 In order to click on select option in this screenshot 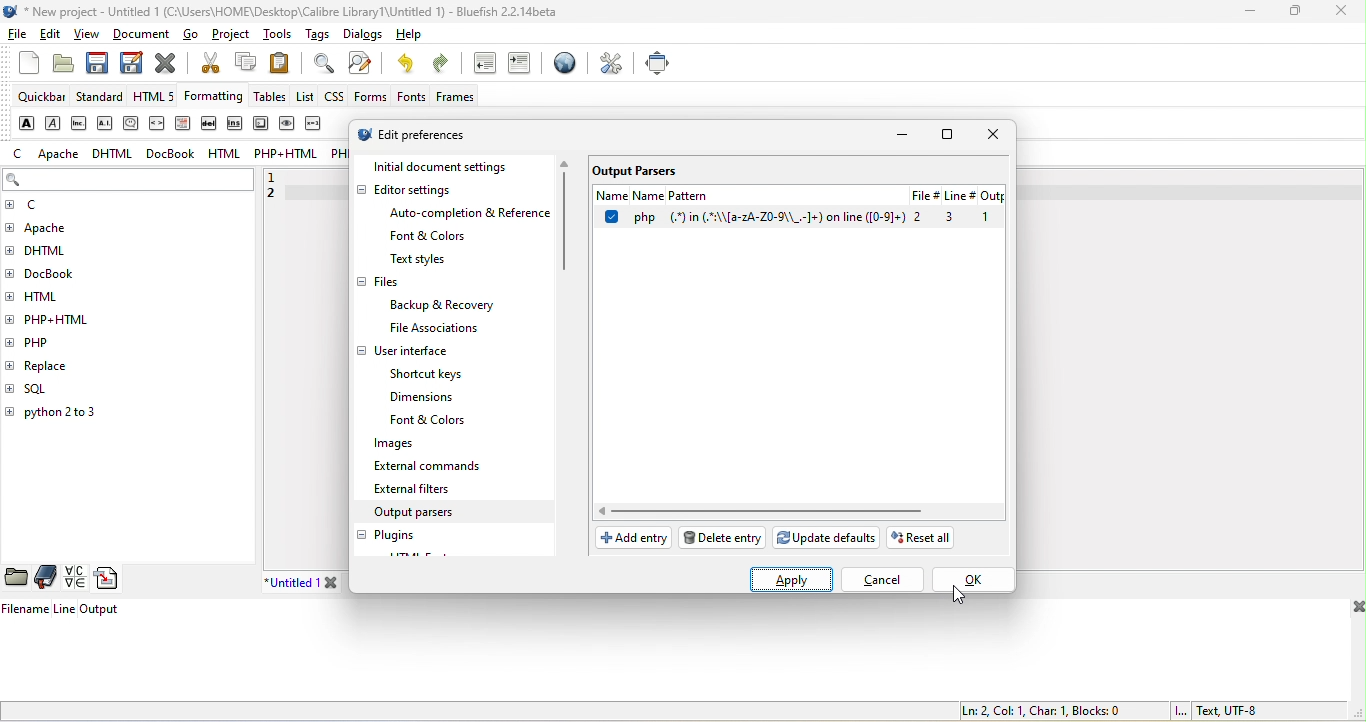, I will do `click(800, 216)`.